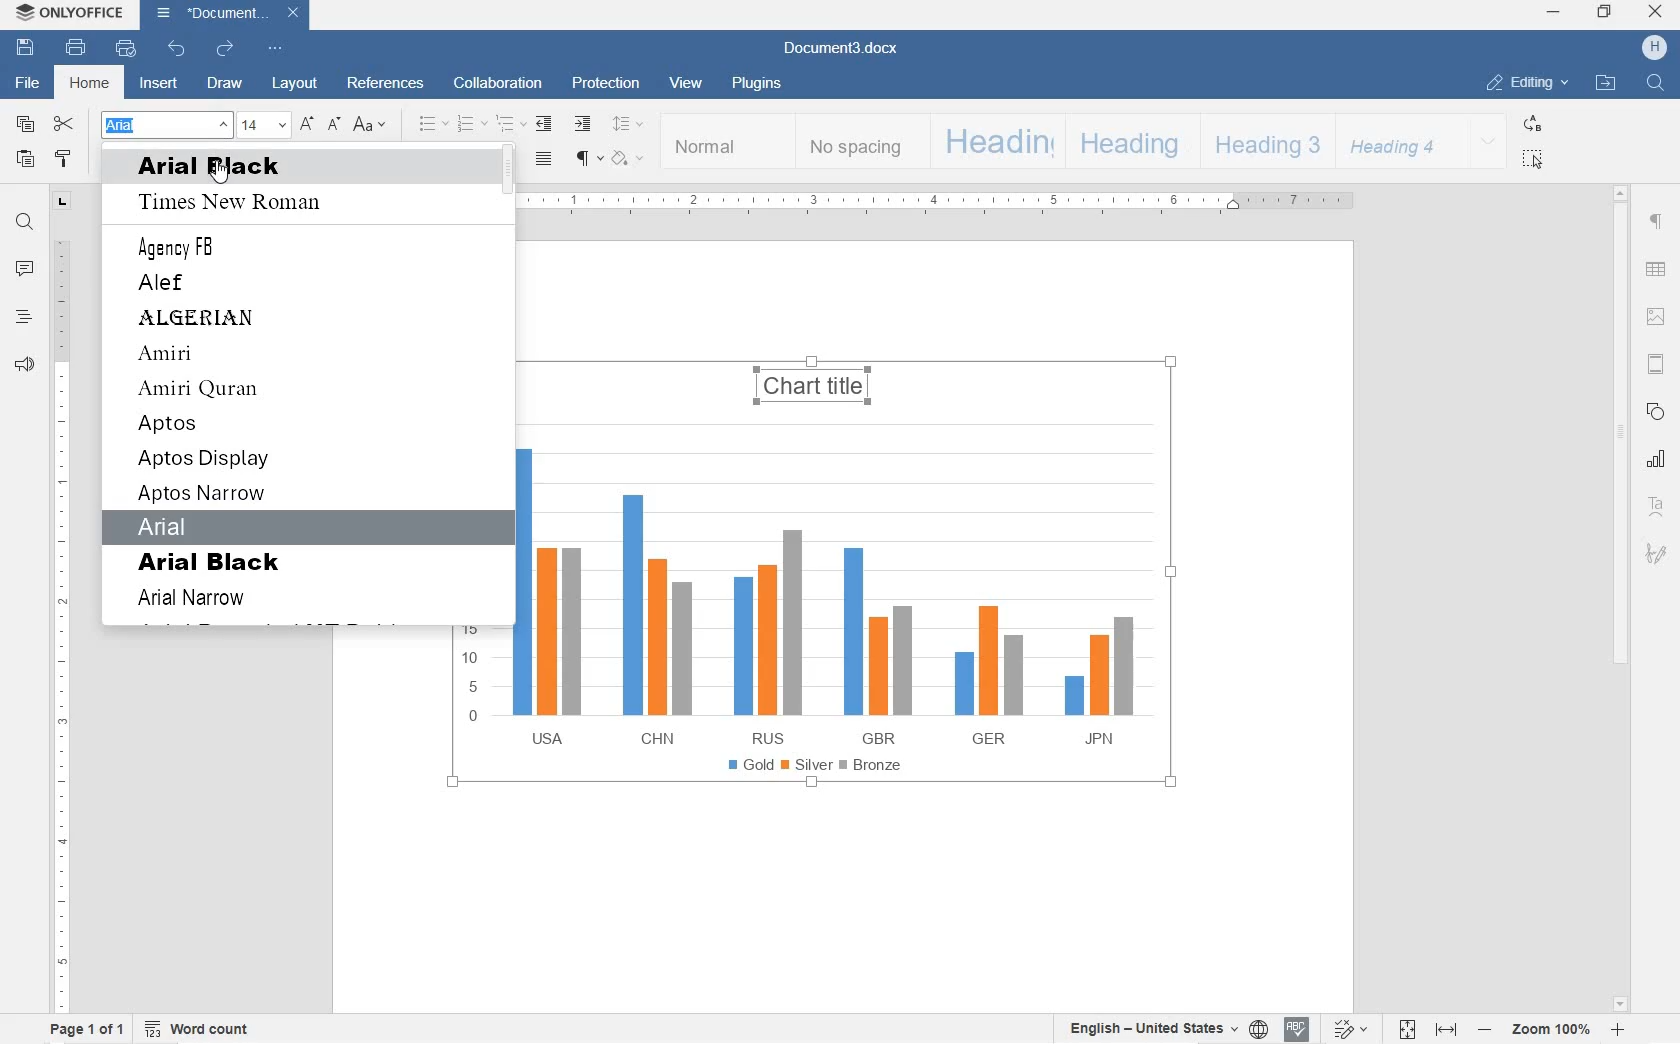 The width and height of the screenshot is (1680, 1044). Describe the element at coordinates (212, 563) in the screenshot. I see `ARIAL BLACK` at that location.